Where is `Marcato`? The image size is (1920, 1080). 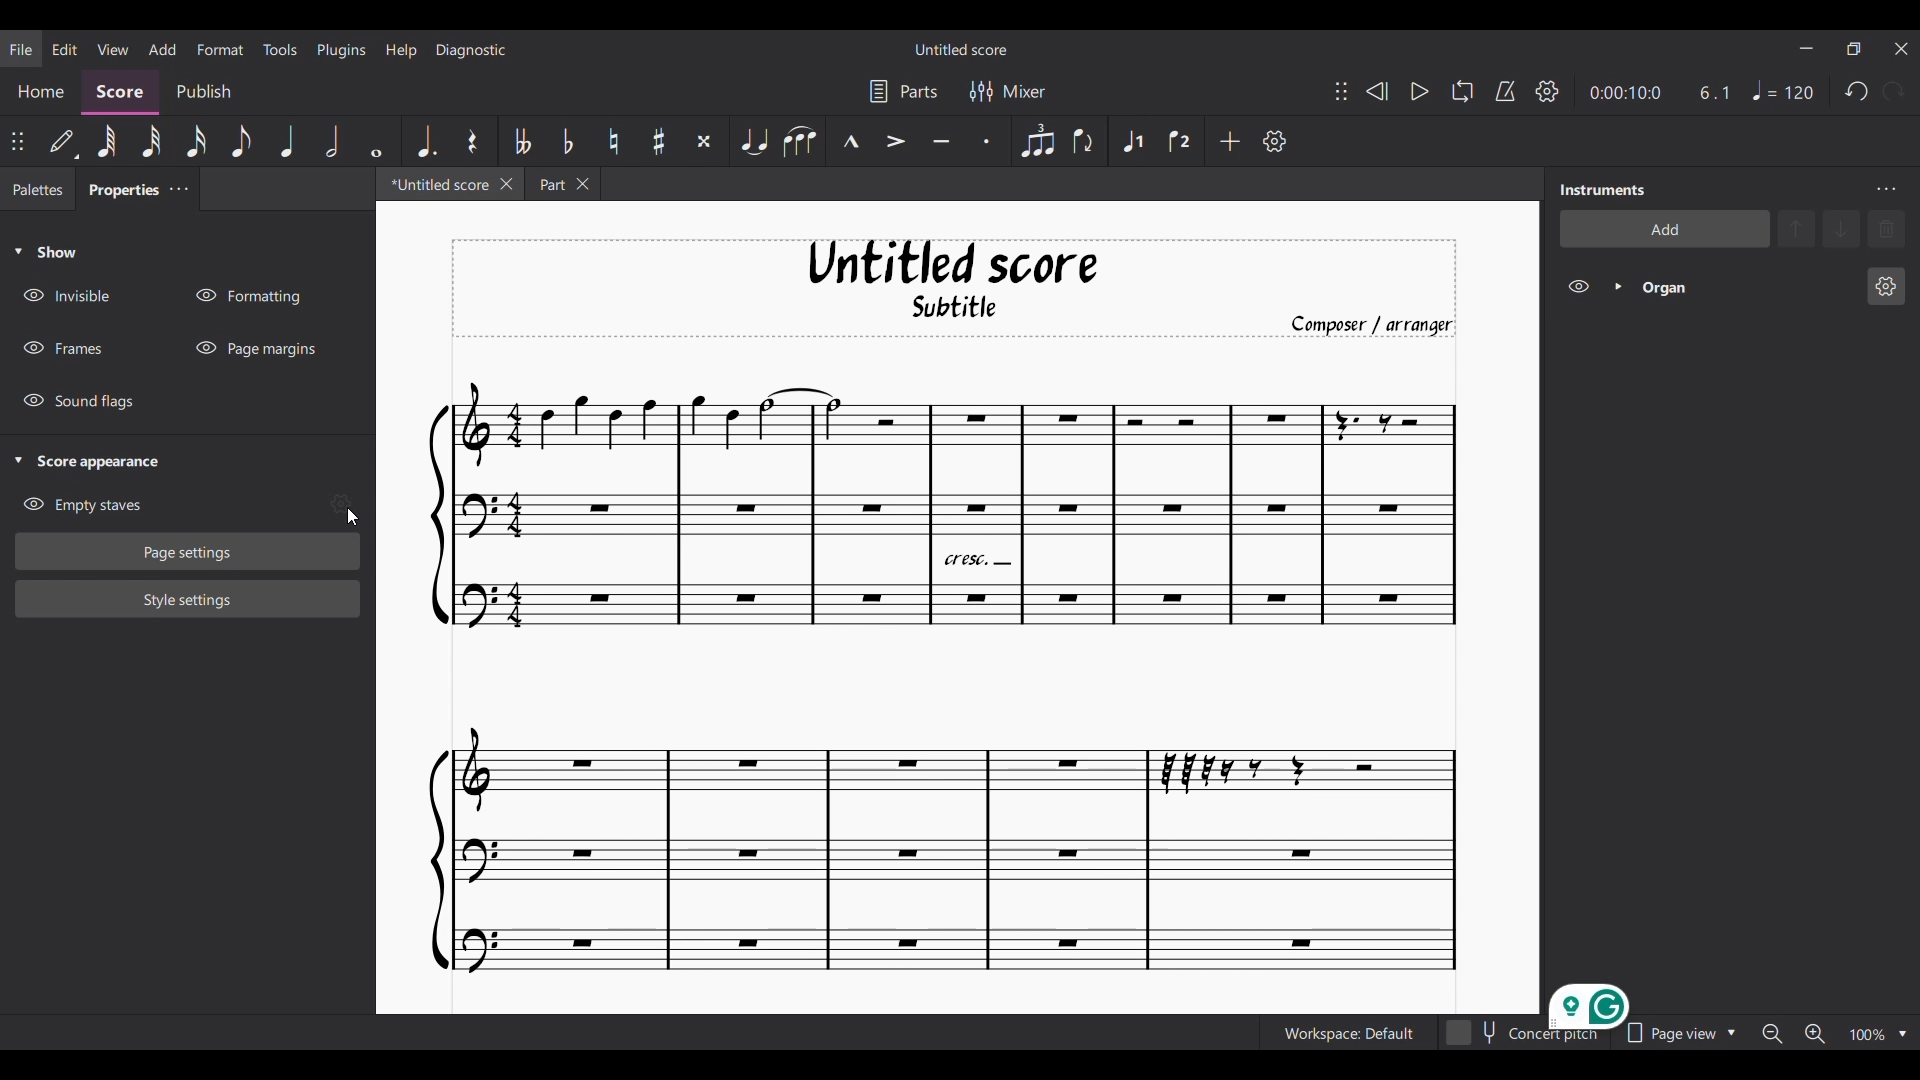 Marcato is located at coordinates (849, 142).